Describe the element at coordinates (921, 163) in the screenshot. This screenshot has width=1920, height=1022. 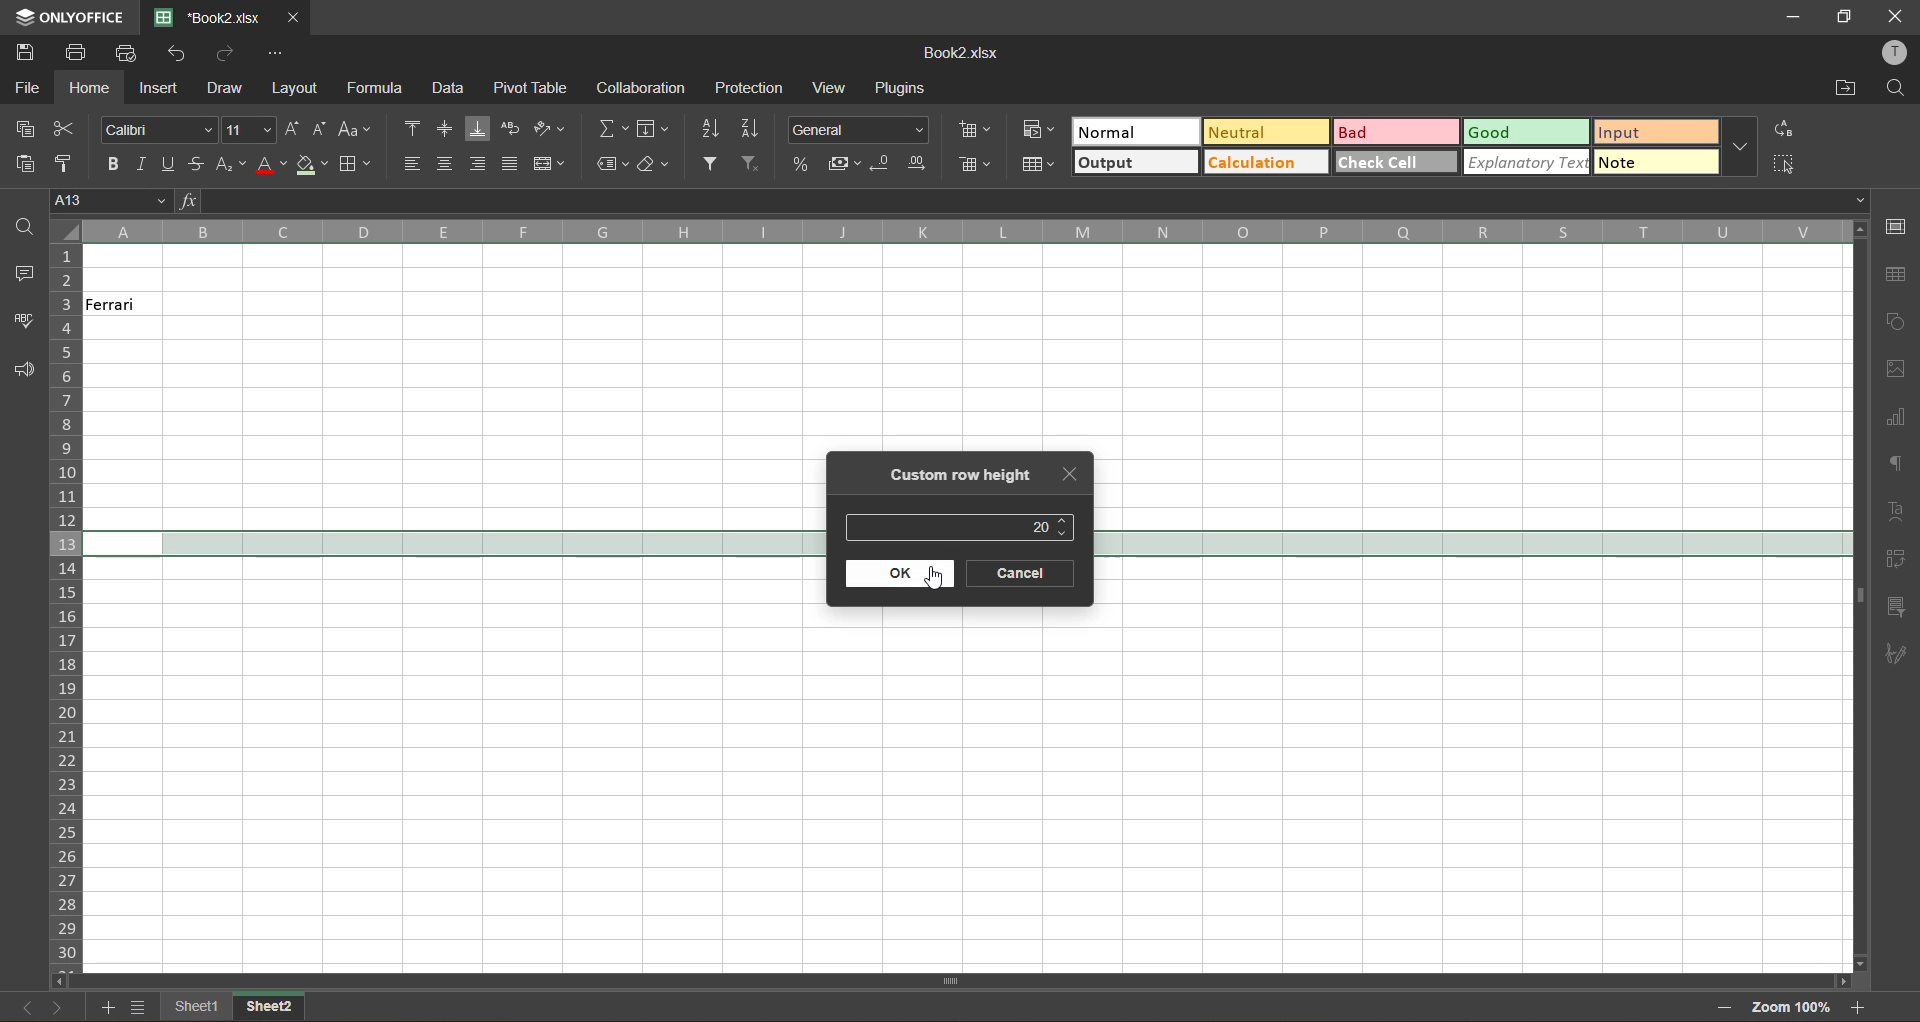
I see `increase decimal` at that location.